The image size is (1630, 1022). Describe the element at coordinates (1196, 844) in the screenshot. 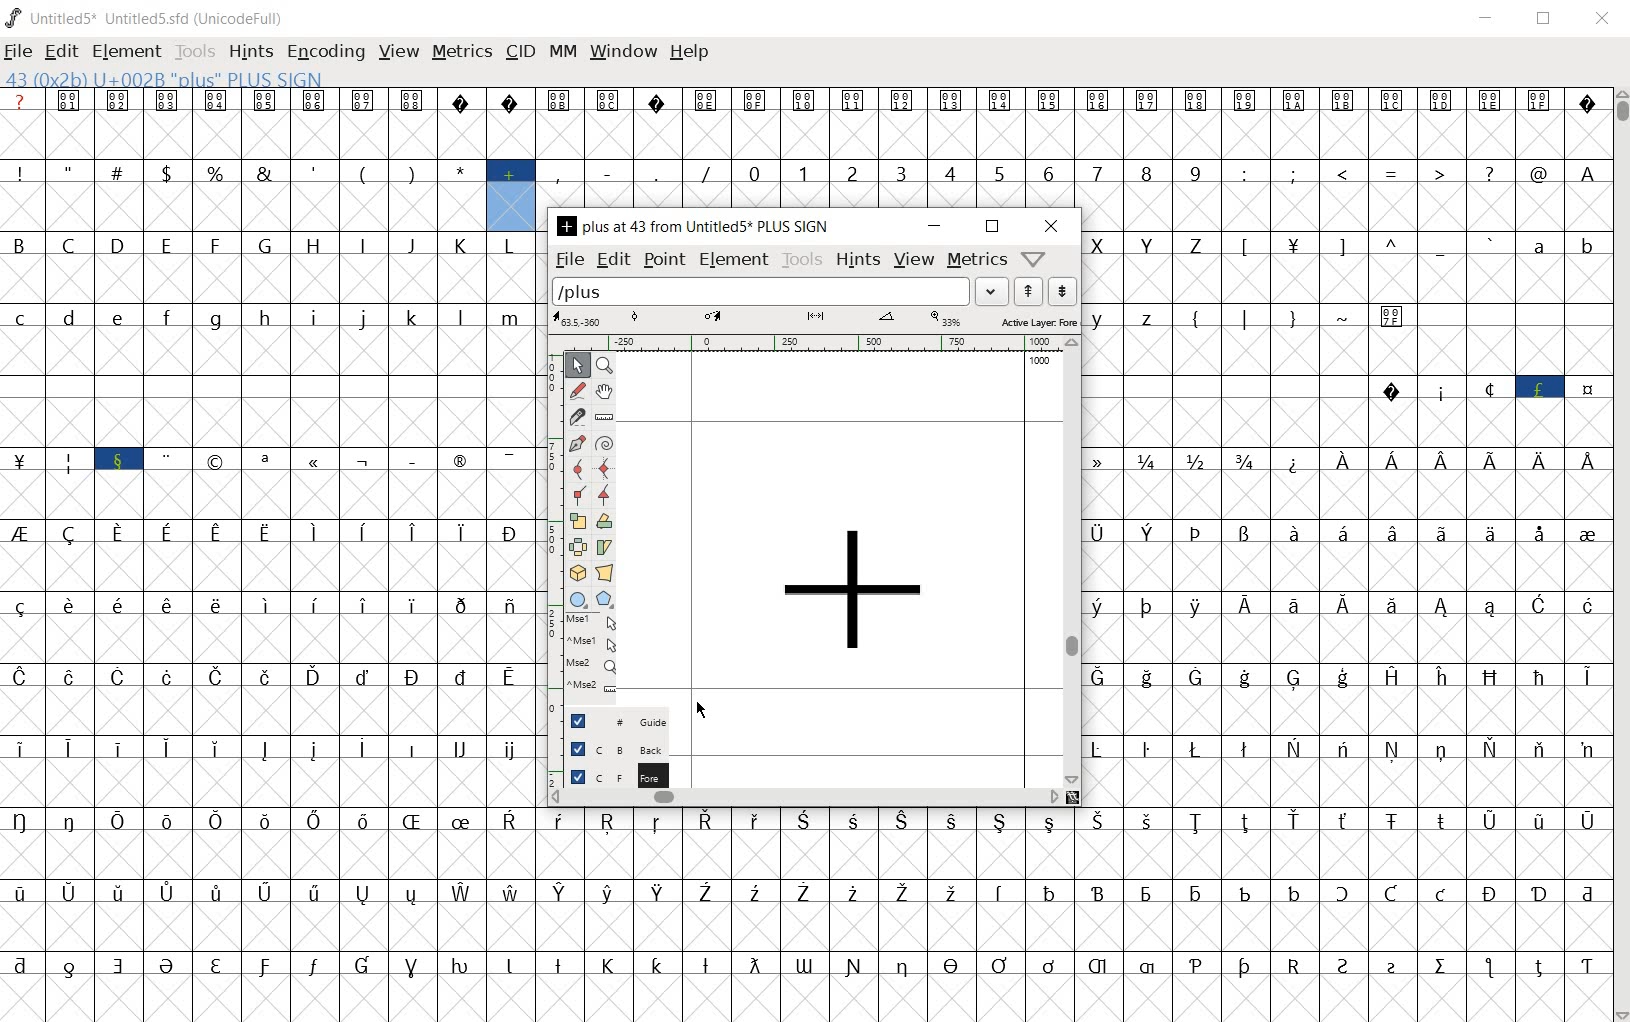

I see `` at that location.